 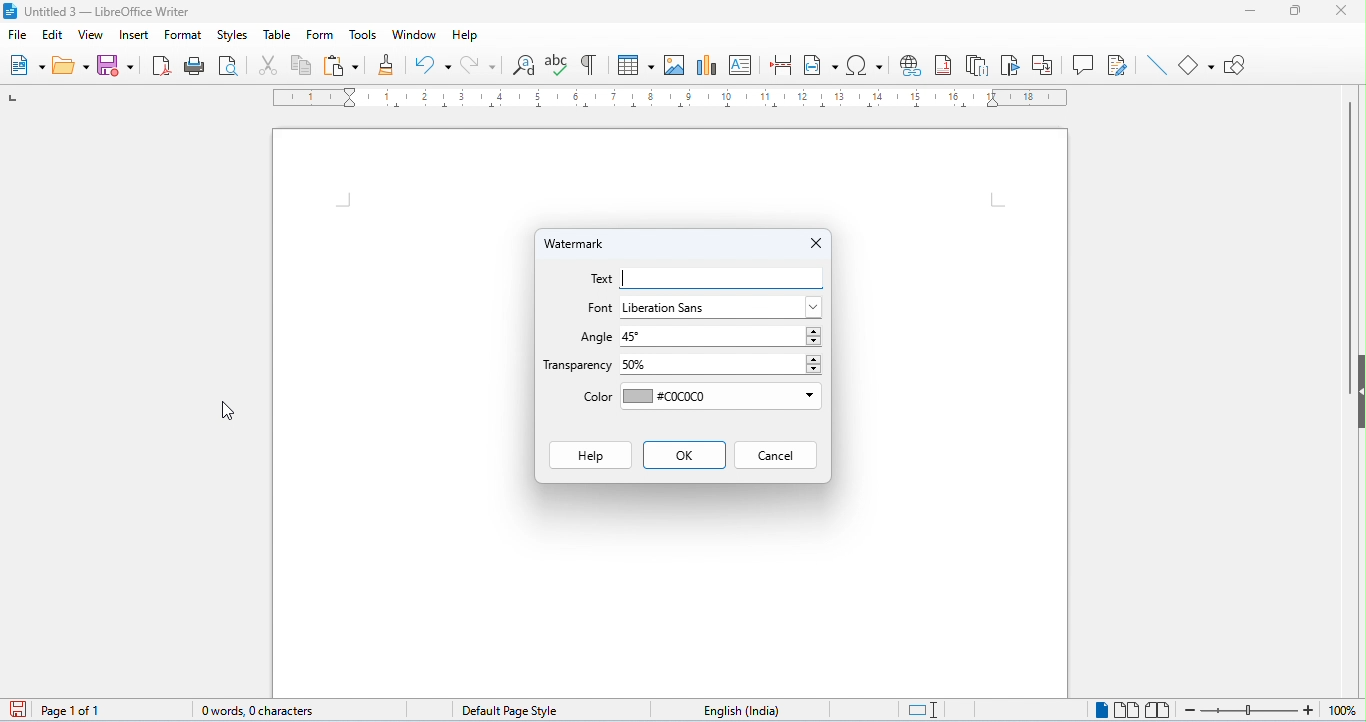 What do you see at coordinates (499, 708) in the screenshot?
I see `default page style` at bounding box center [499, 708].